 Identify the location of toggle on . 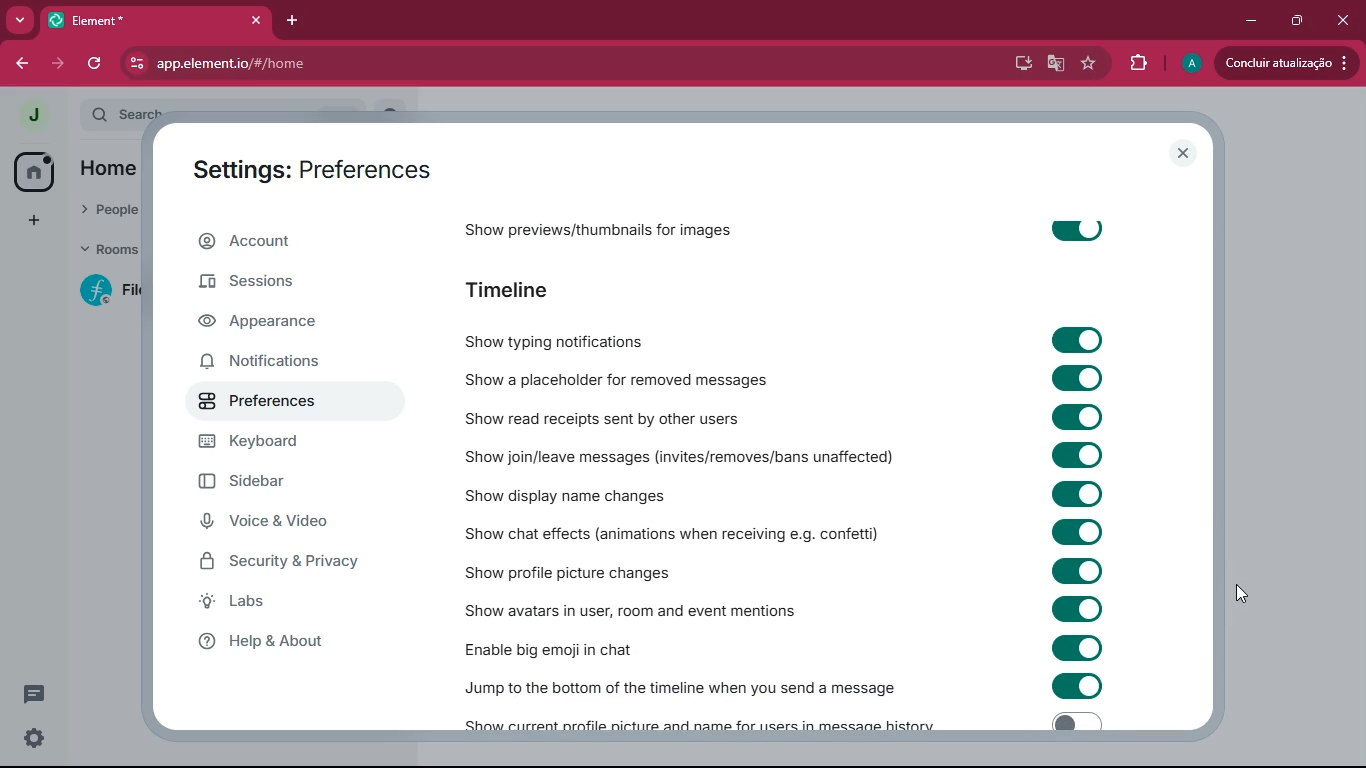
(1073, 376).